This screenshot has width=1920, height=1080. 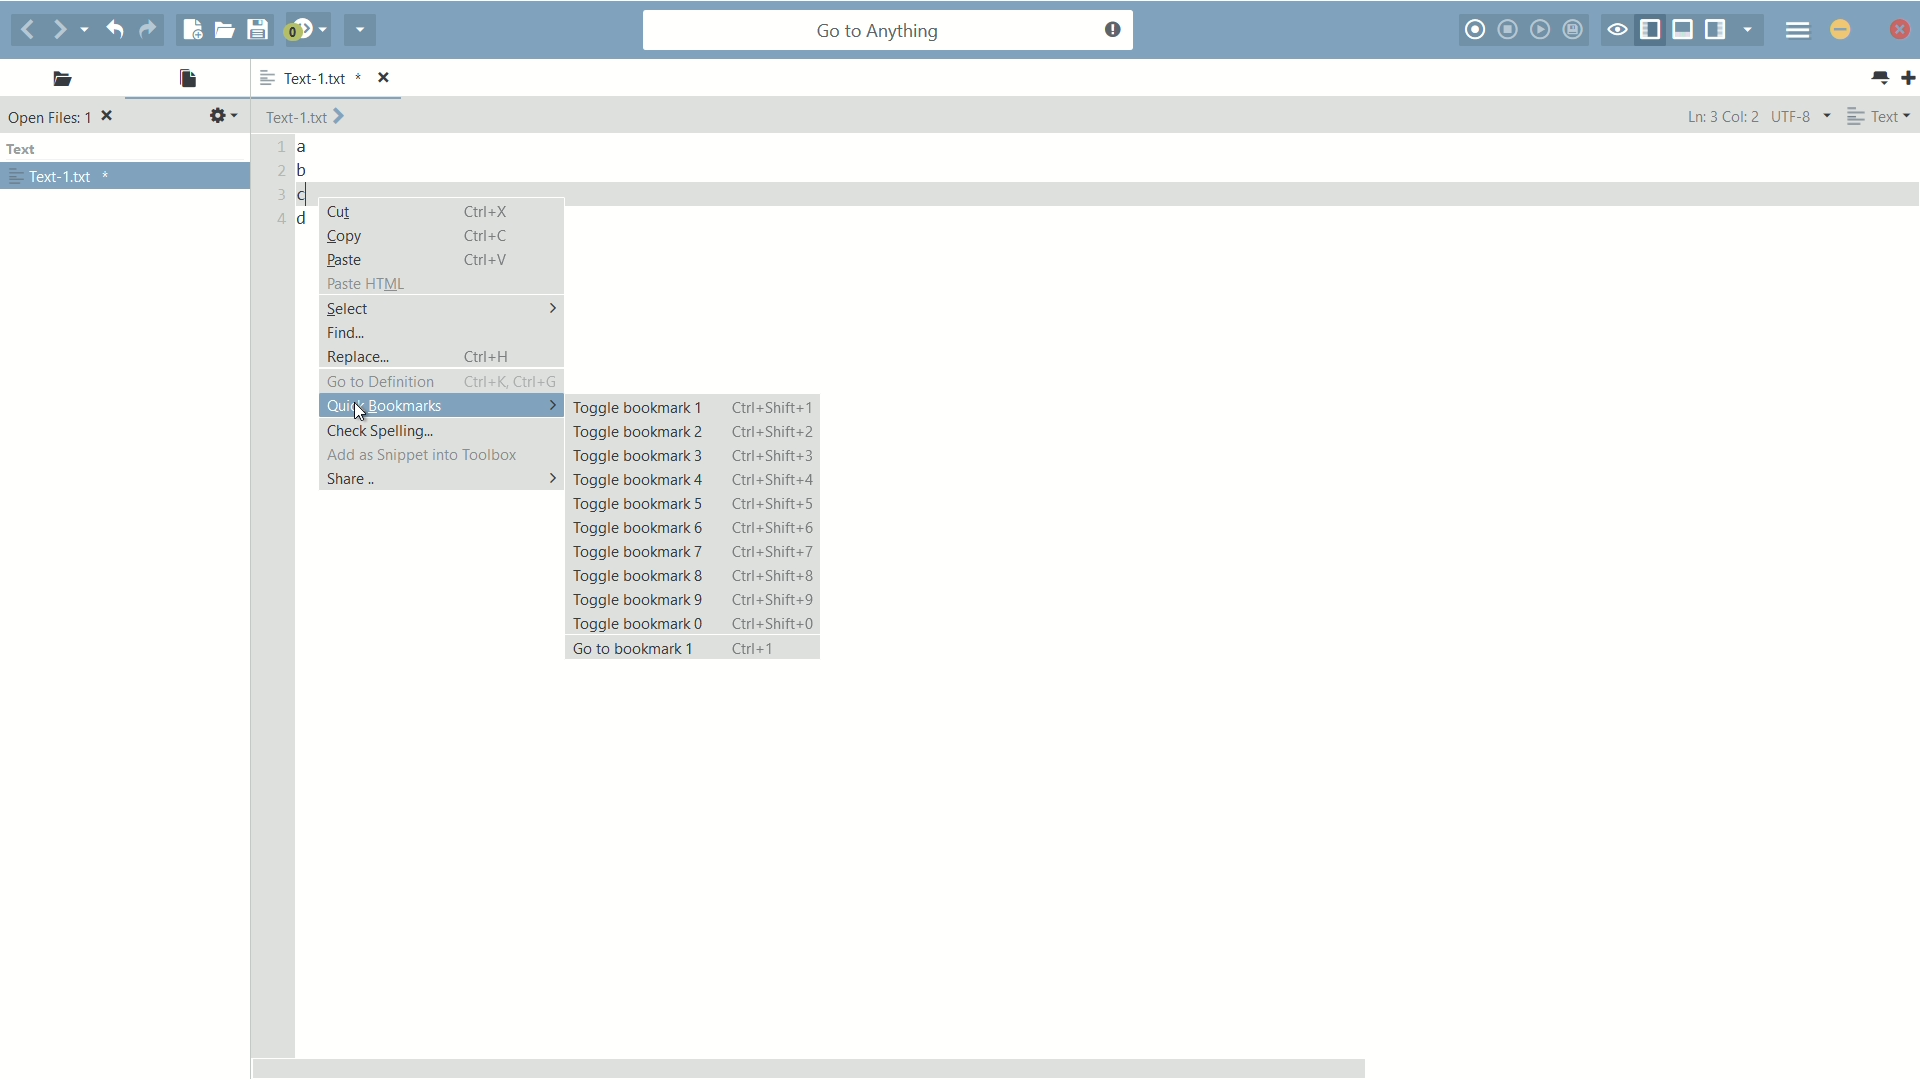 What do you see at coordinates (441, 480) in the screenshot?
I see `share..` at bounding box center [441, 480].